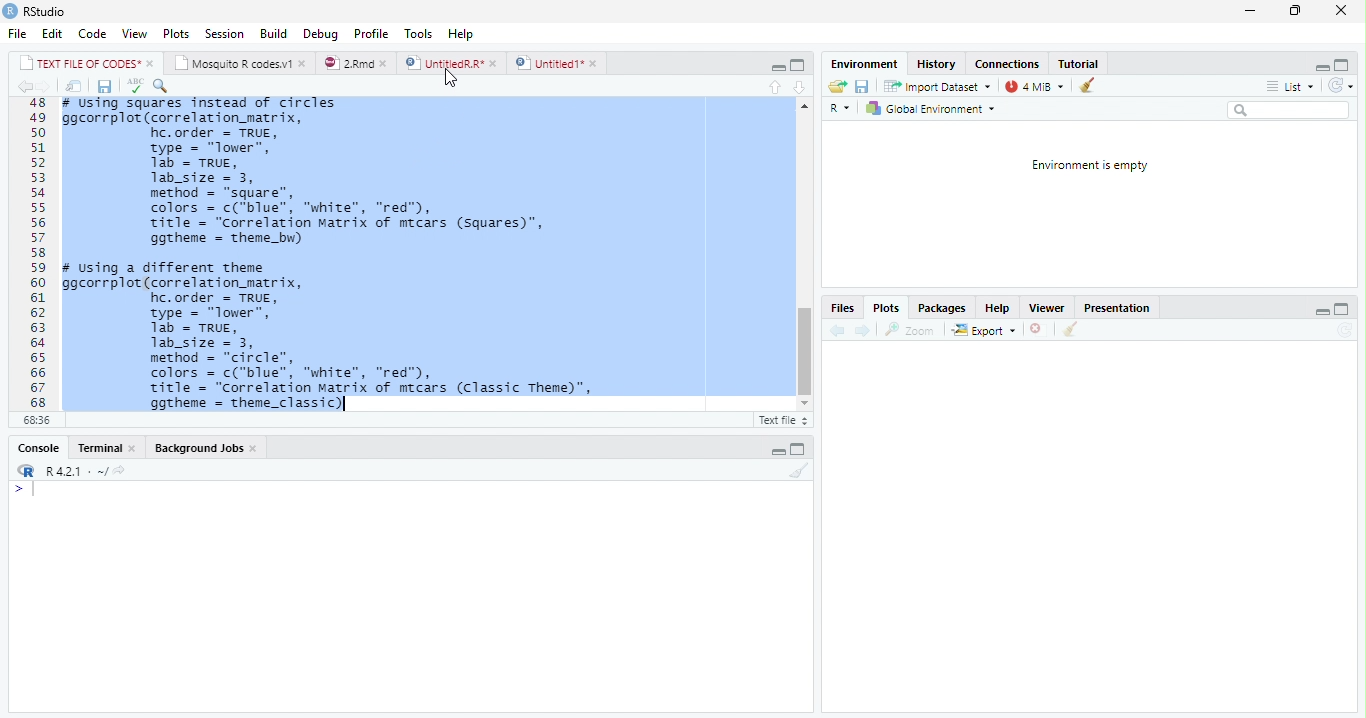 This screenshot has width=1366, height=718. I want to click on  UntitiedR, so click(452, 63).